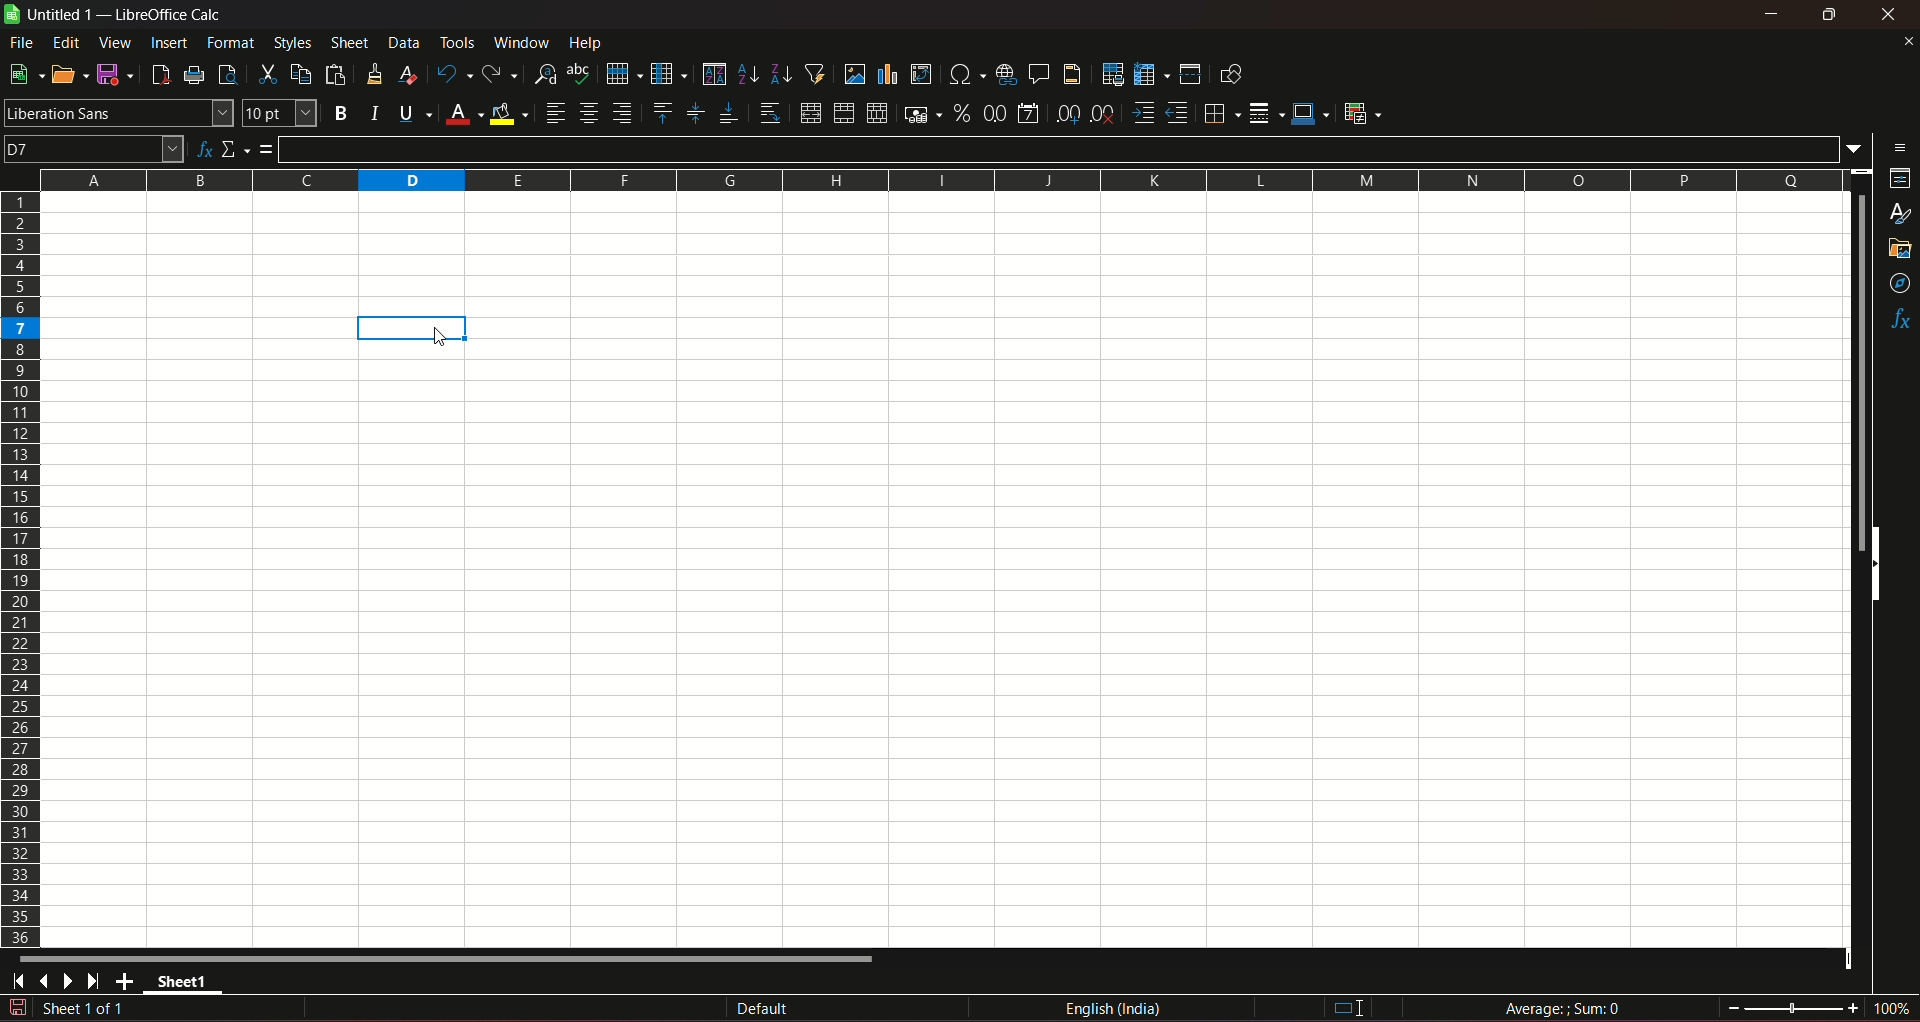 The image size is (1920, 1022). I want to click on merge, so click(843, 114).